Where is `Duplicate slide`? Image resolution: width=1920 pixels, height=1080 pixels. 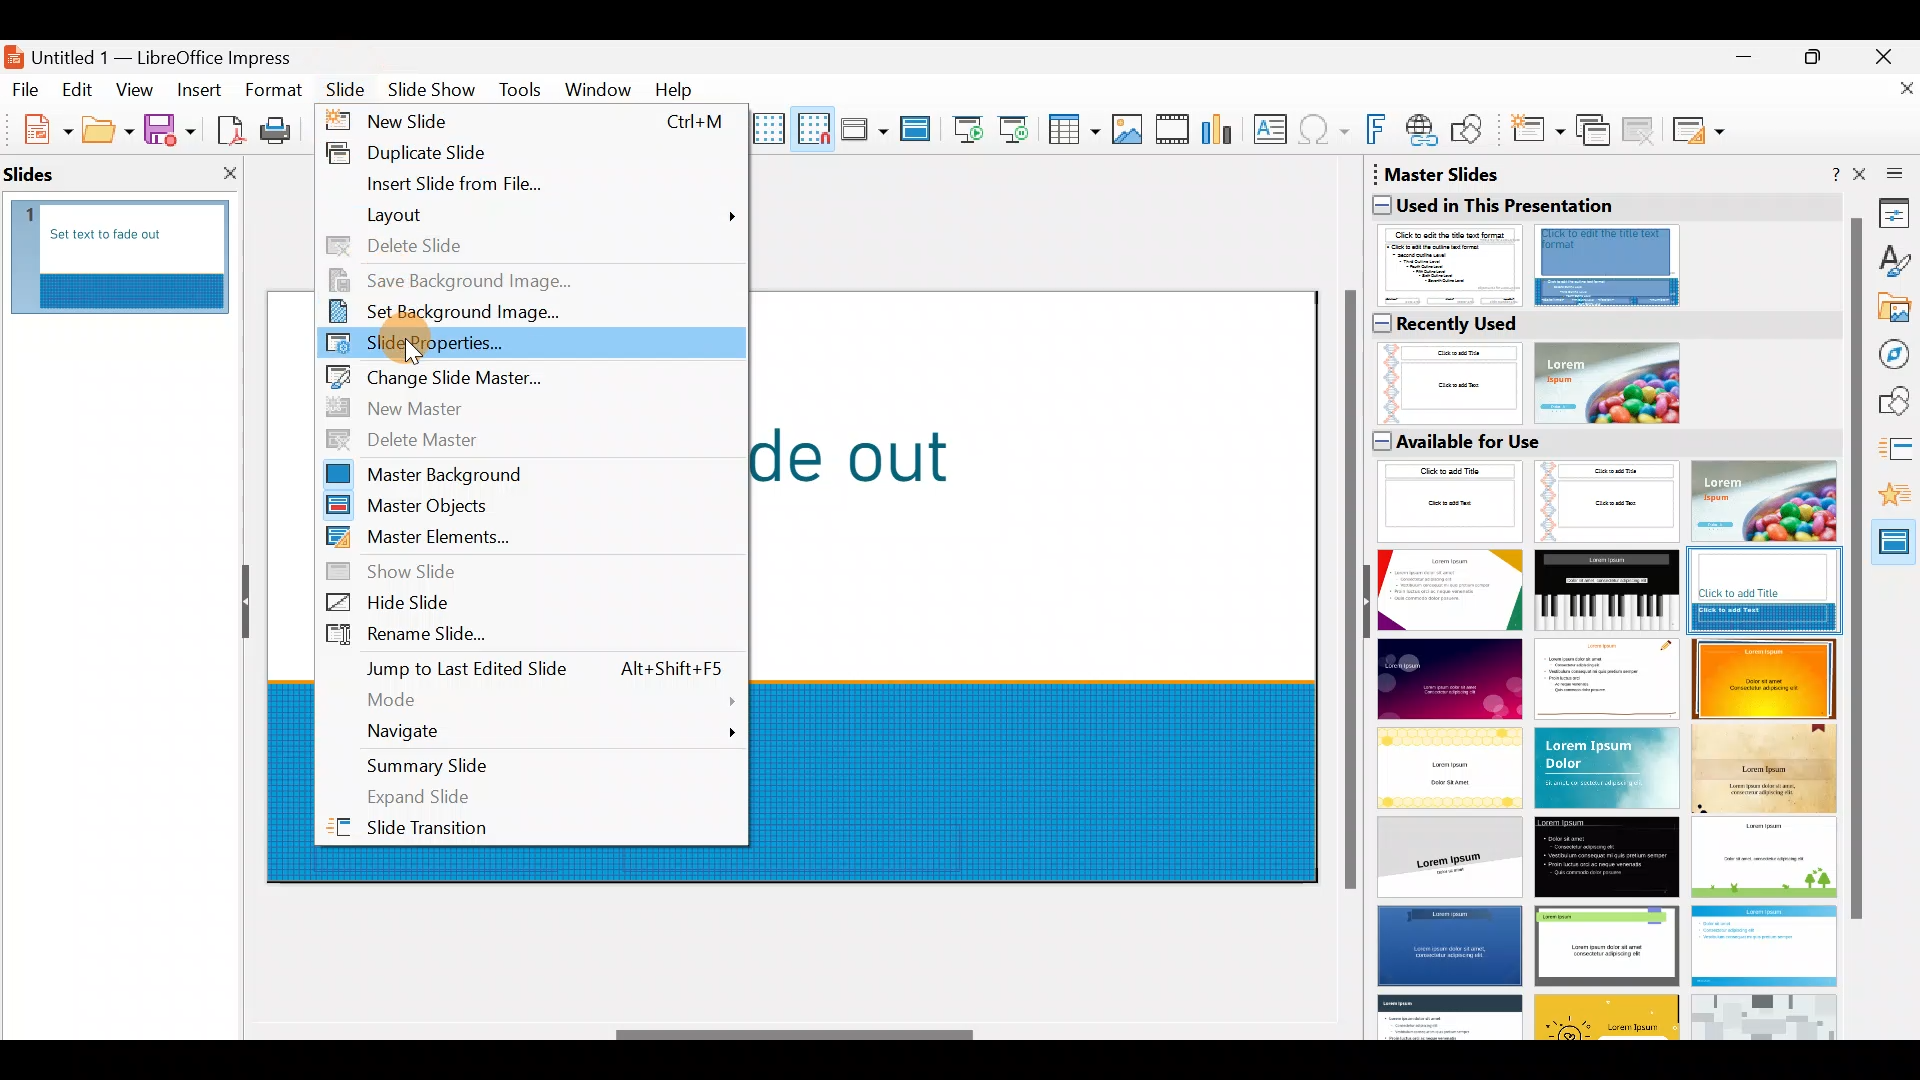
Duplicate slide is located at coordinates (1596, 131).